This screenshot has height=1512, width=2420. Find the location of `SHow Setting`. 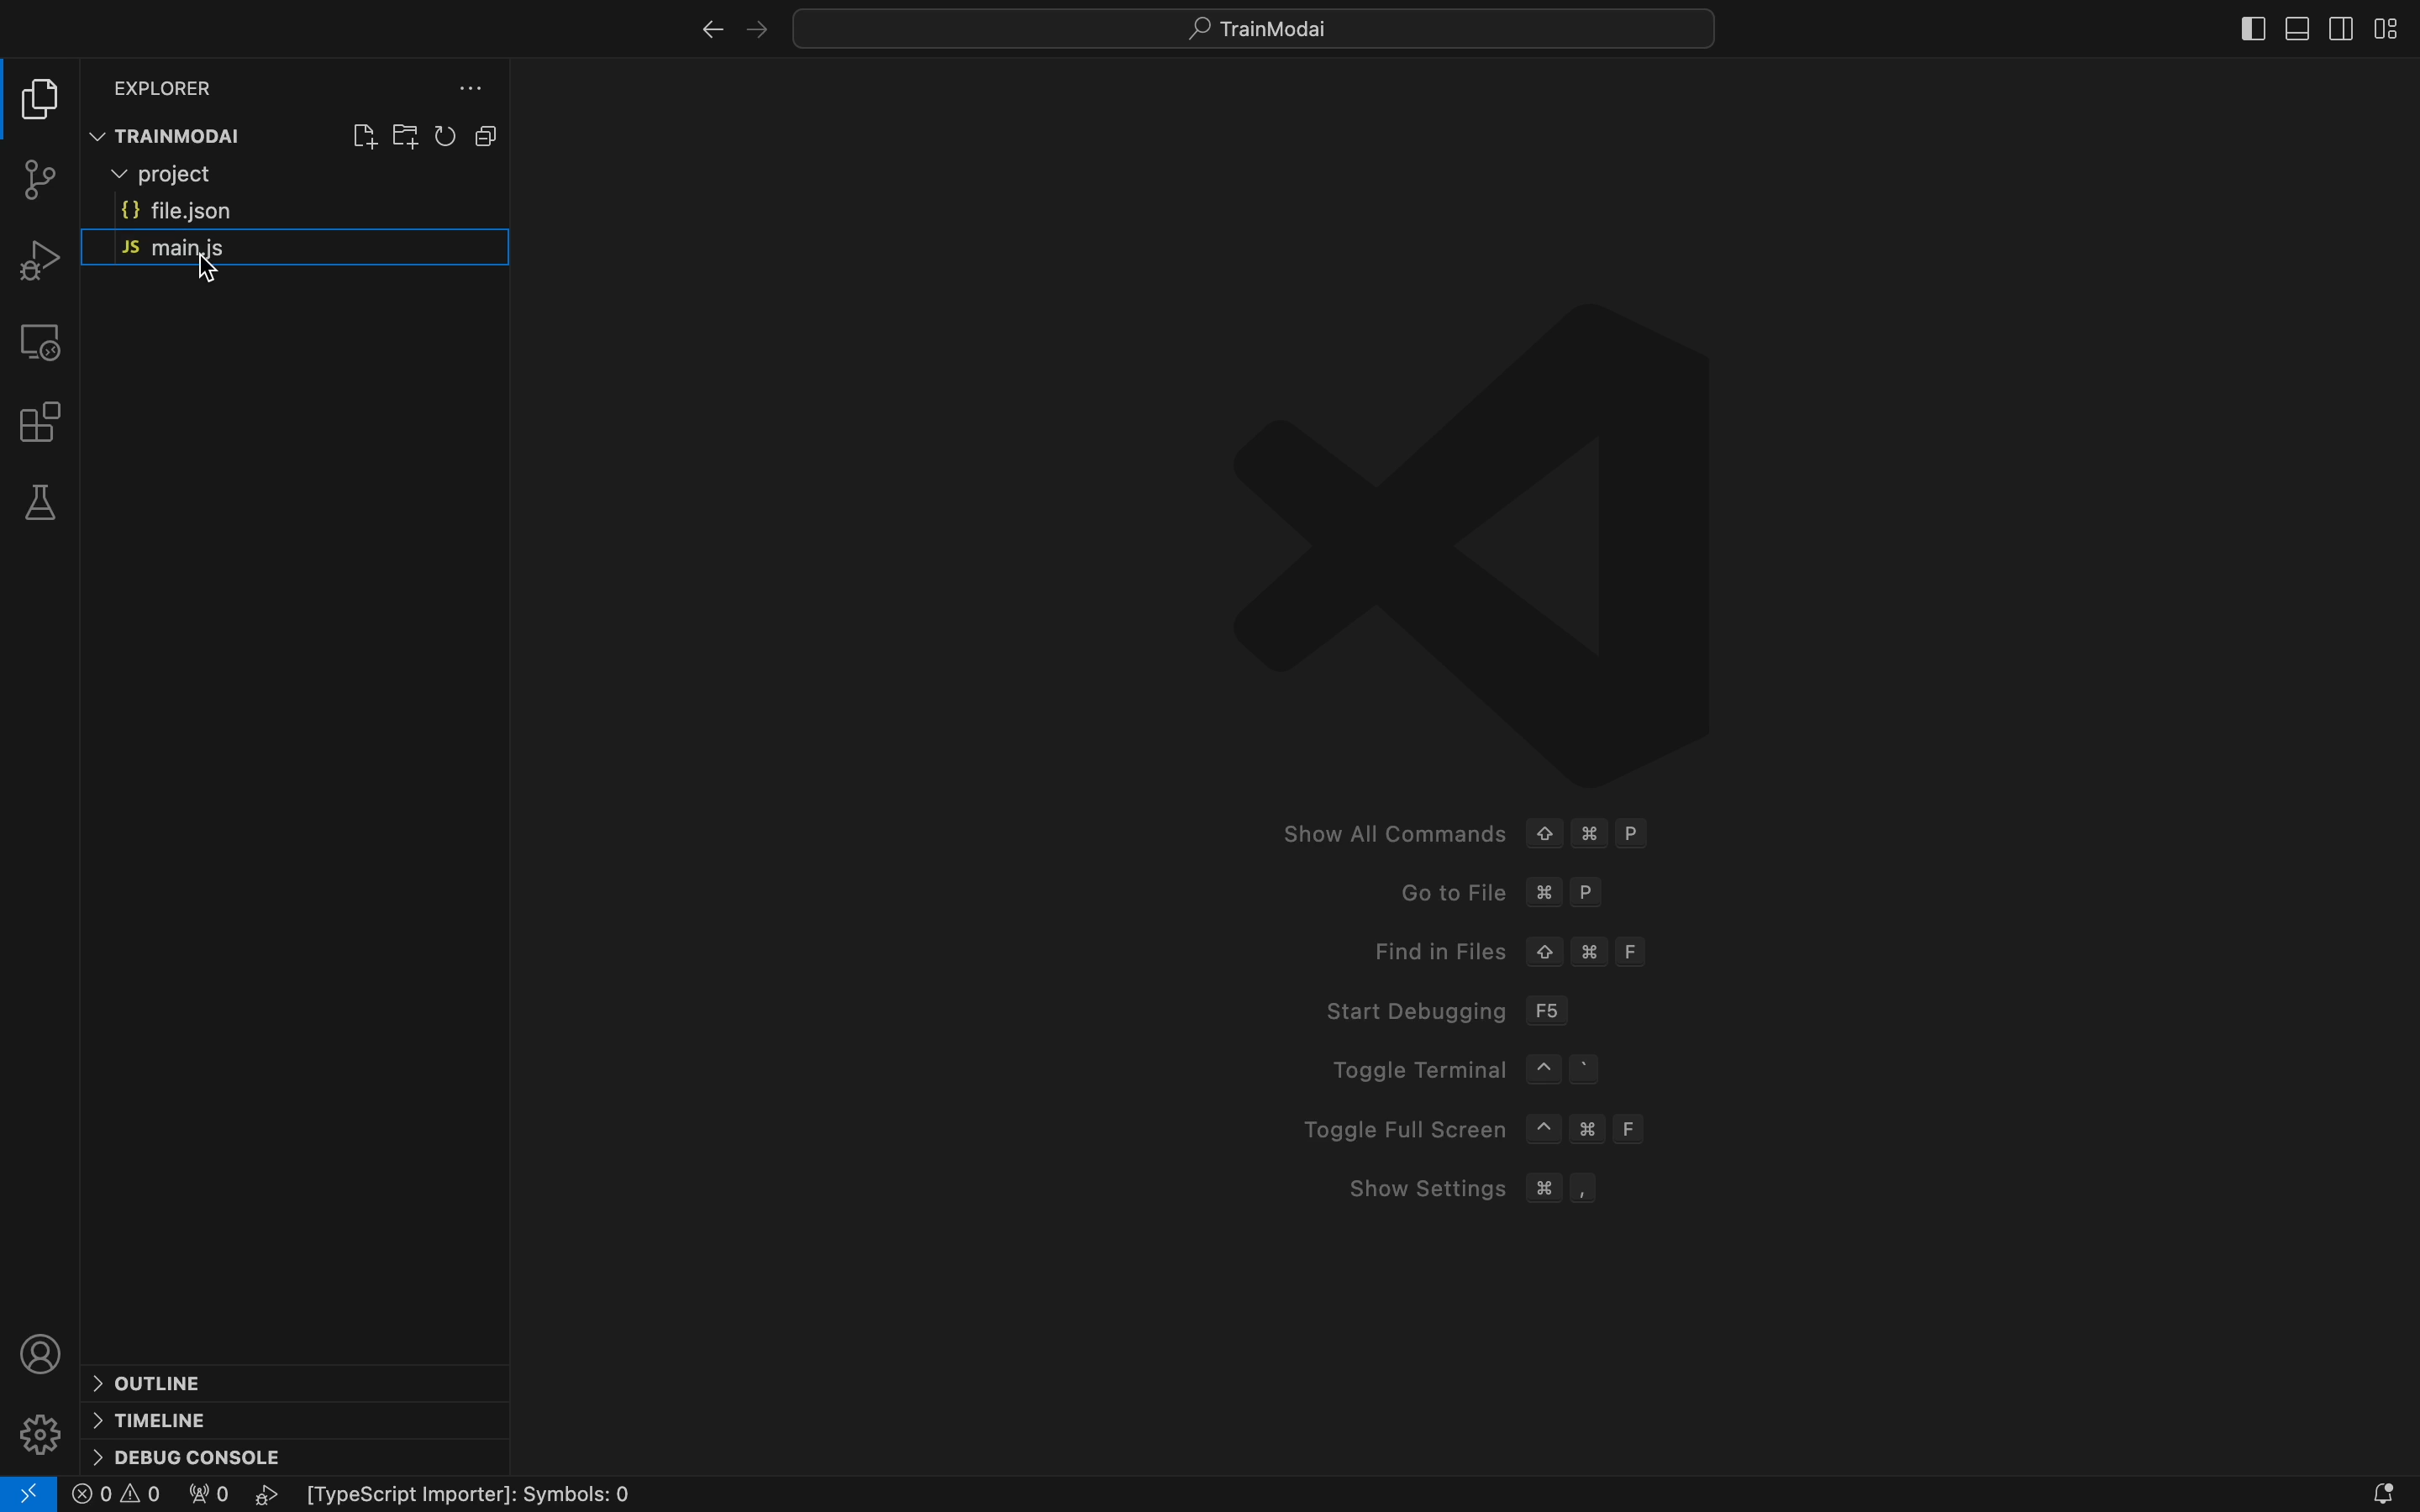

SHow Setting is located at coordinates (1476, 1188).